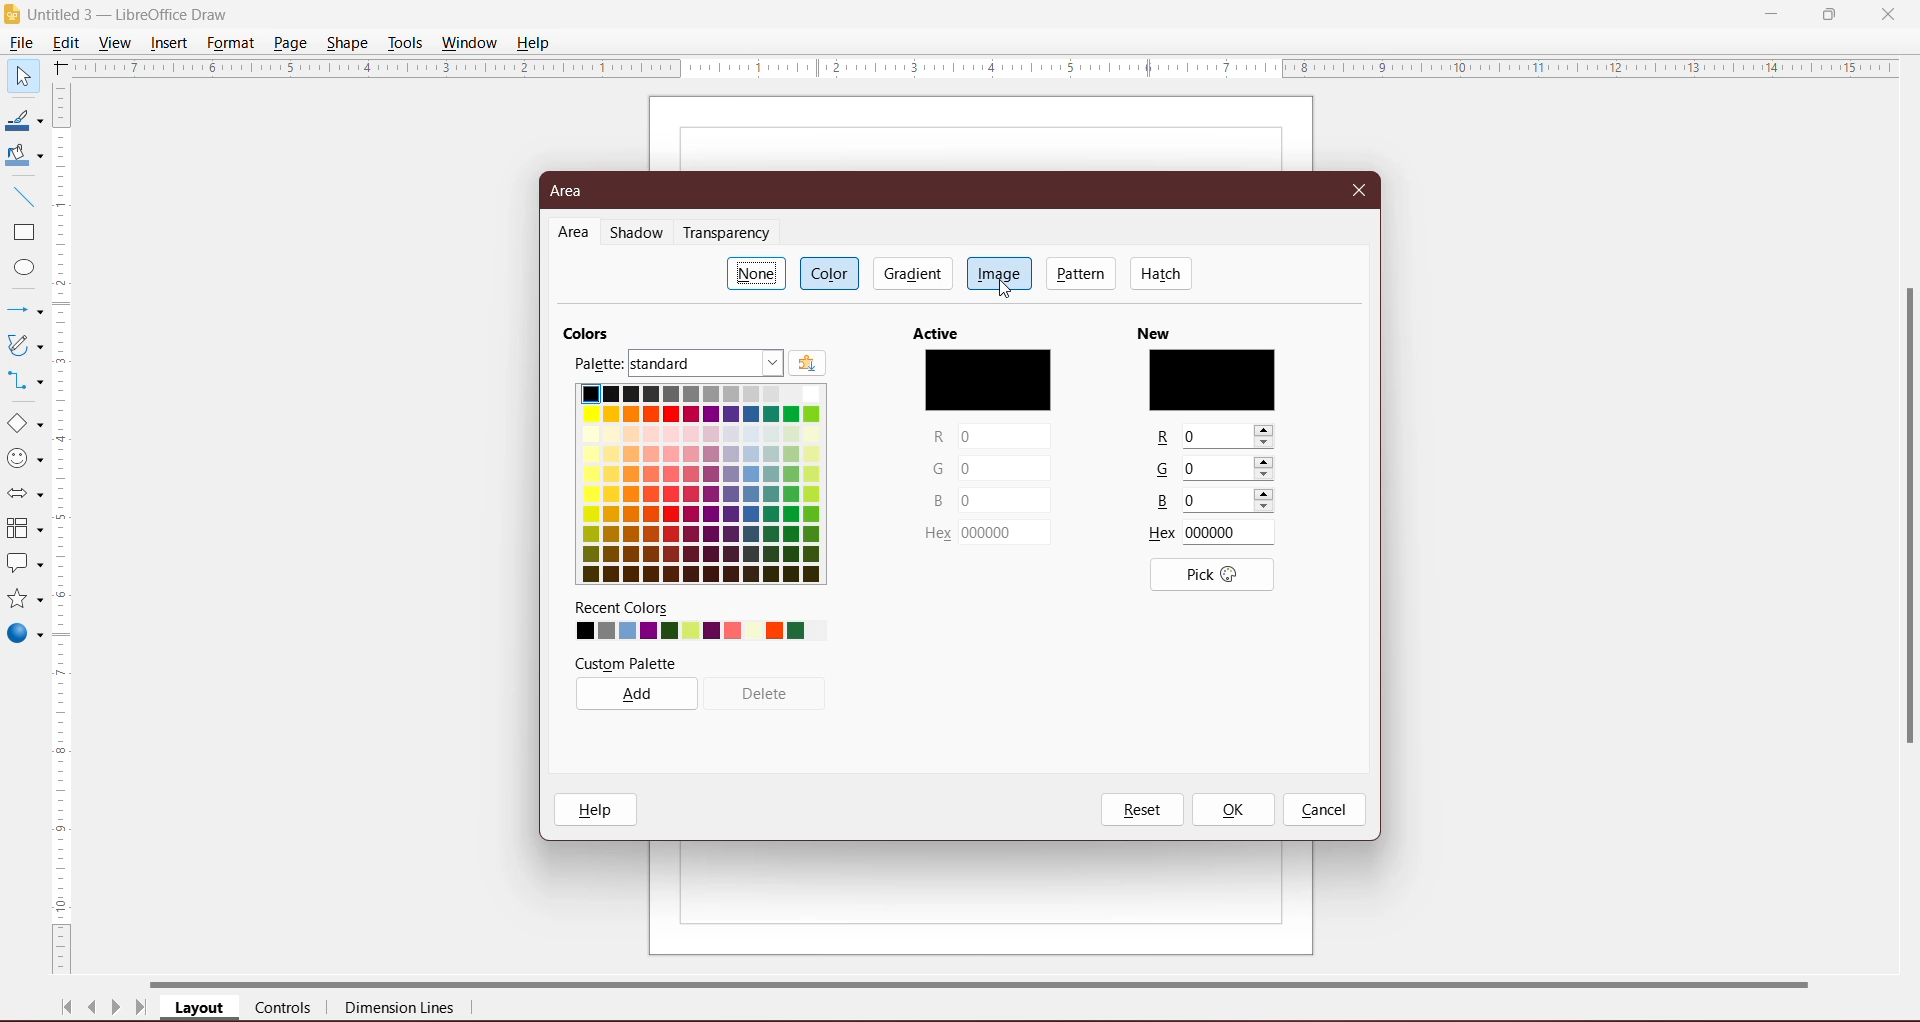 This screenshot has height=1022, width=1920. I want to click on delete, so click(768, 692).